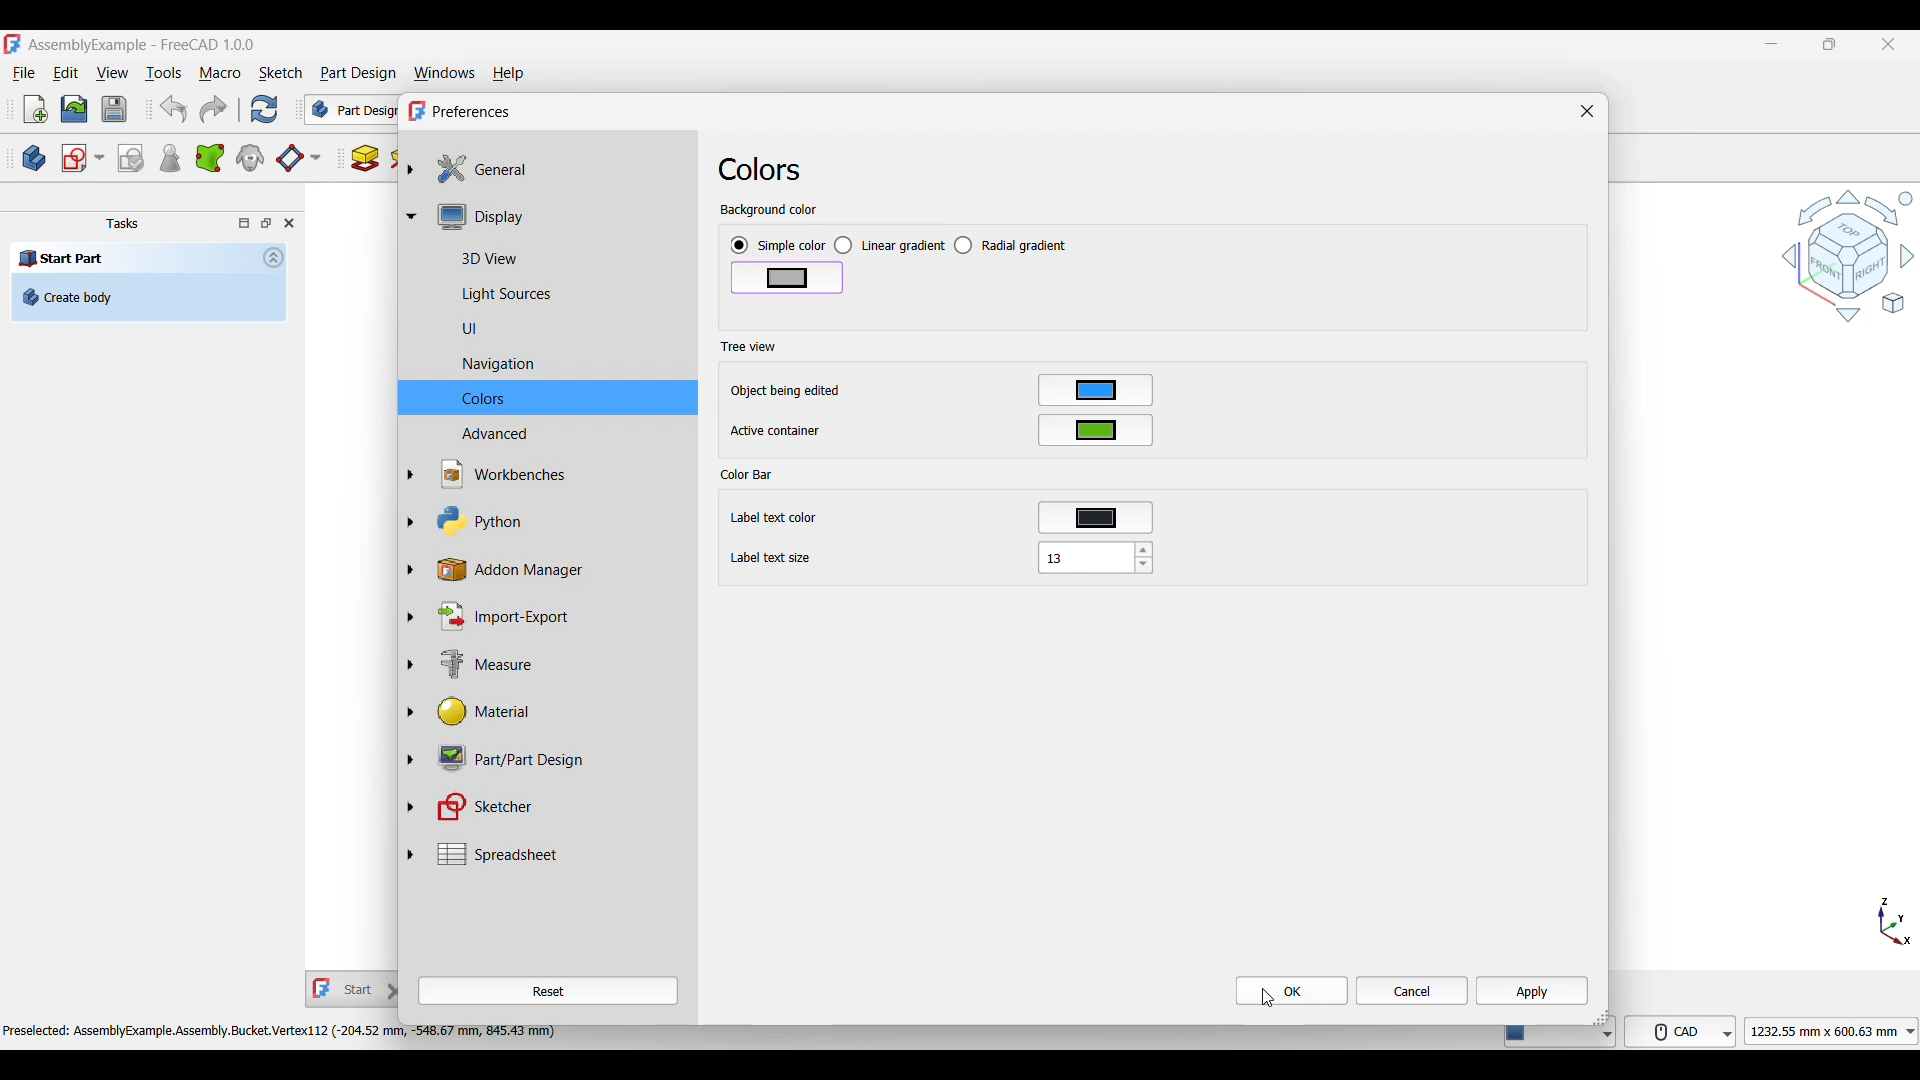 The height and width of the screenshot is (1080, 1920). Describe the element at coordinates (560, 570) in the screenshot. I see `Addon manager` at that location.